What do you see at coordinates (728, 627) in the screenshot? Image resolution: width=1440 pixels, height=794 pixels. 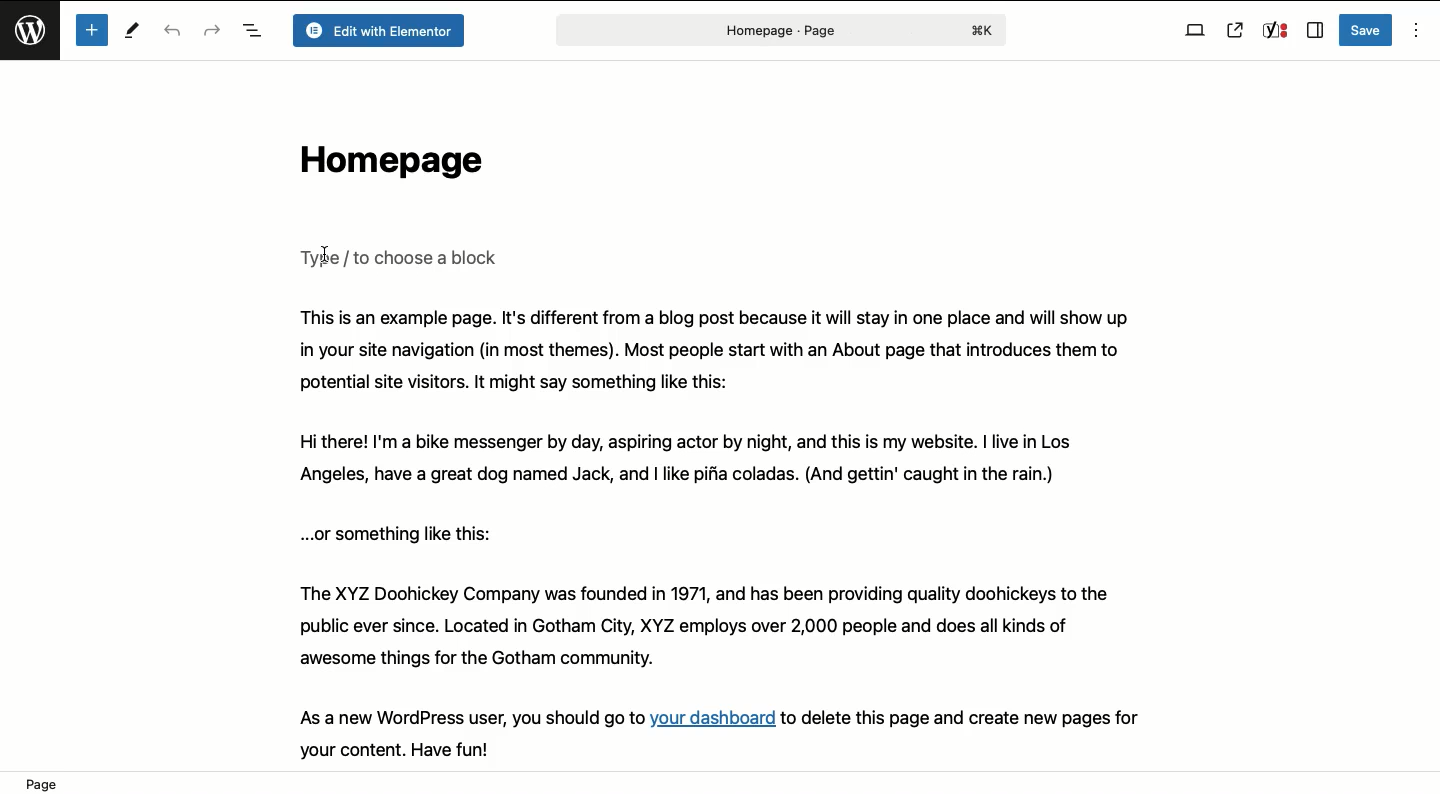 I see `The XYZ Doohickey Company was founded in 1971, and has been providing quality doohickeys to the
public ever since. Located in Gotham City, XYZ employs over 2,000 people and does all kinds of
awesome things for the Gotham community.` at bounding box center [728, 627].